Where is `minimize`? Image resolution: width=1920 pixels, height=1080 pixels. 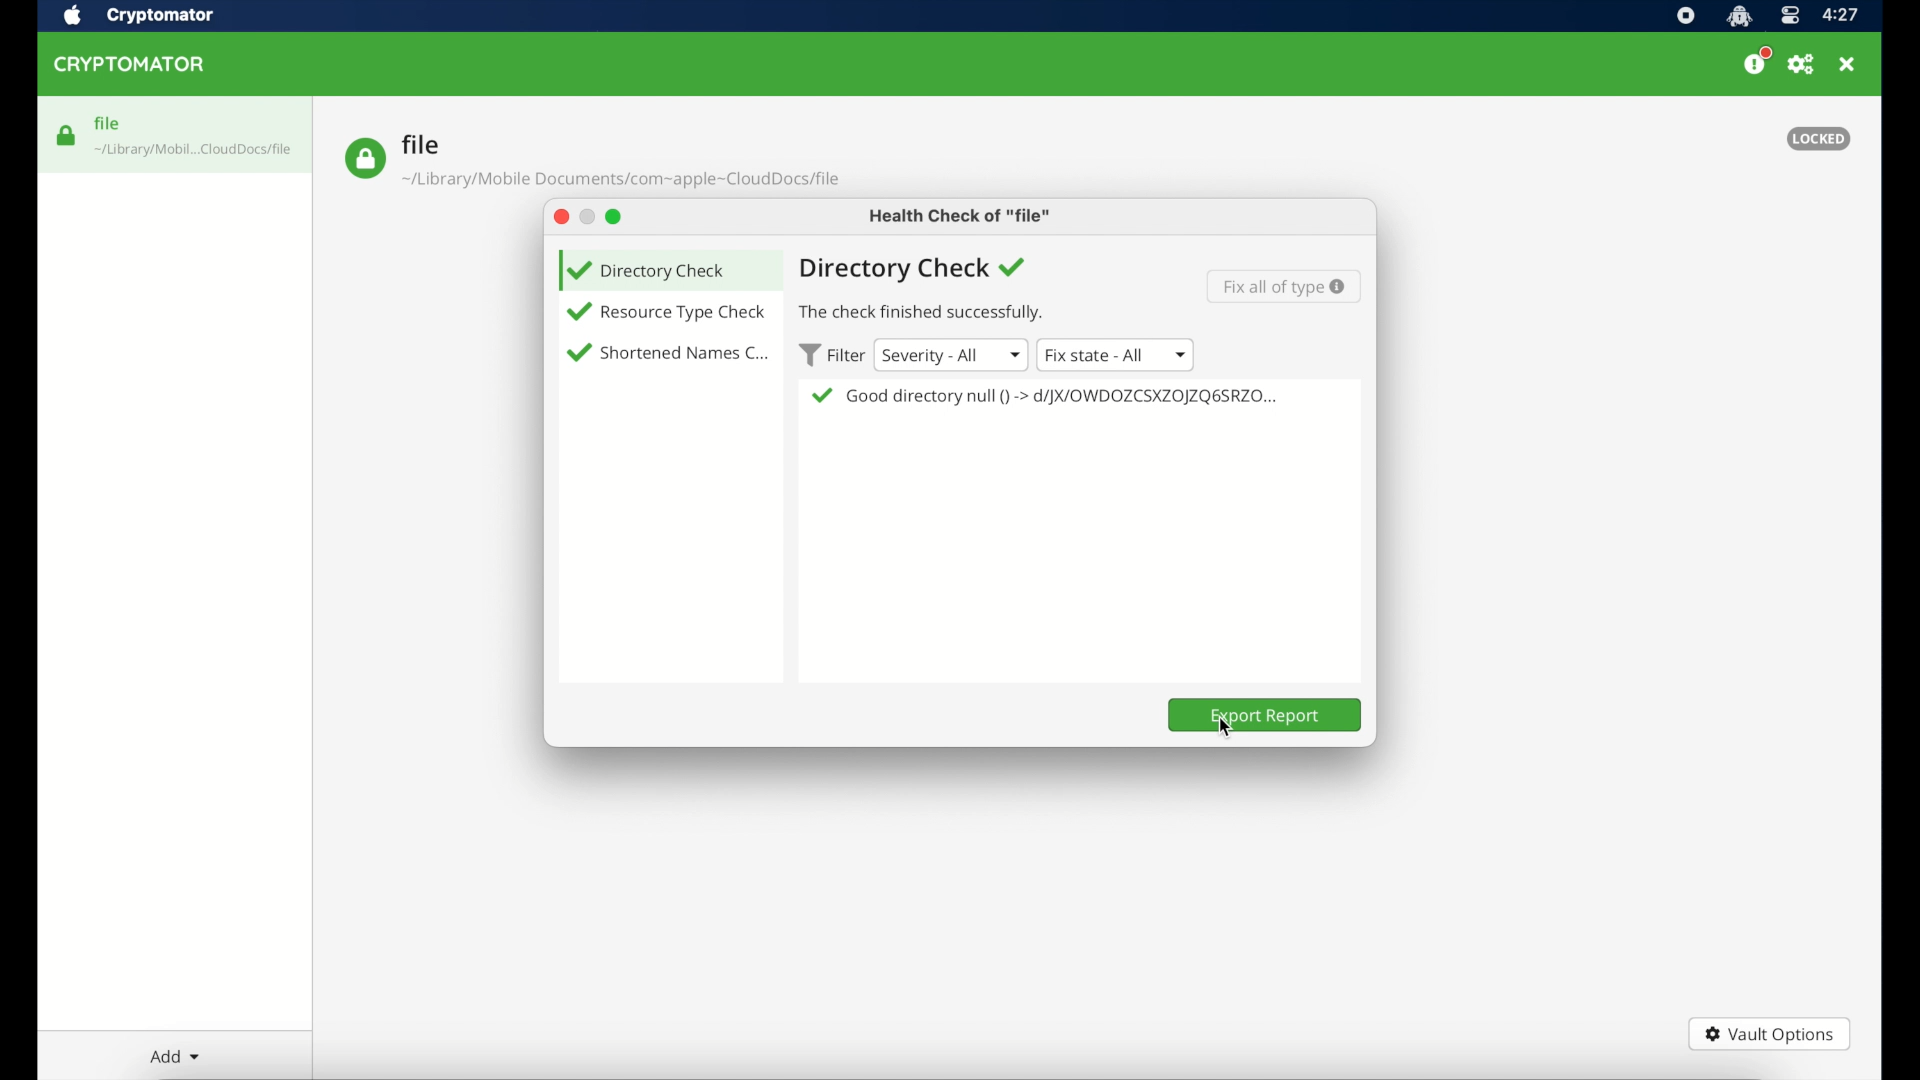 minimize is located at coordinates (586, 216).